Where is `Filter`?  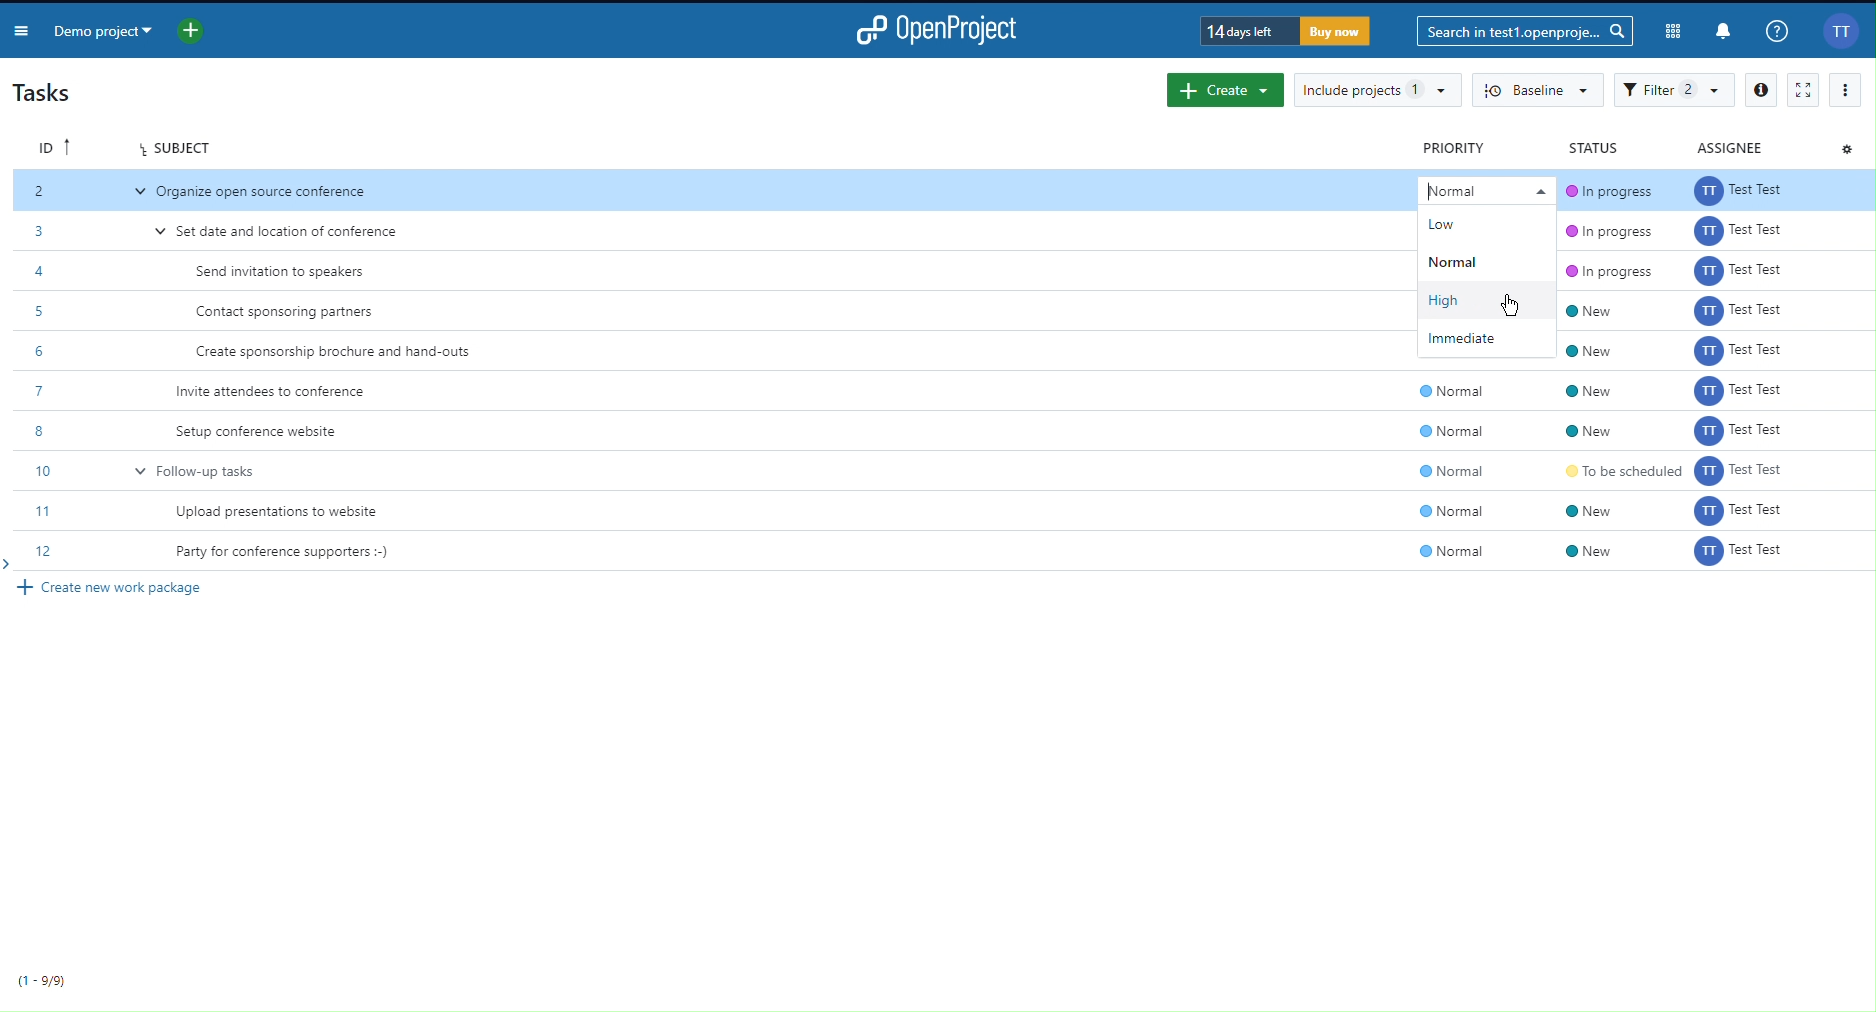
Filter is located at coordinates (1675, 90).